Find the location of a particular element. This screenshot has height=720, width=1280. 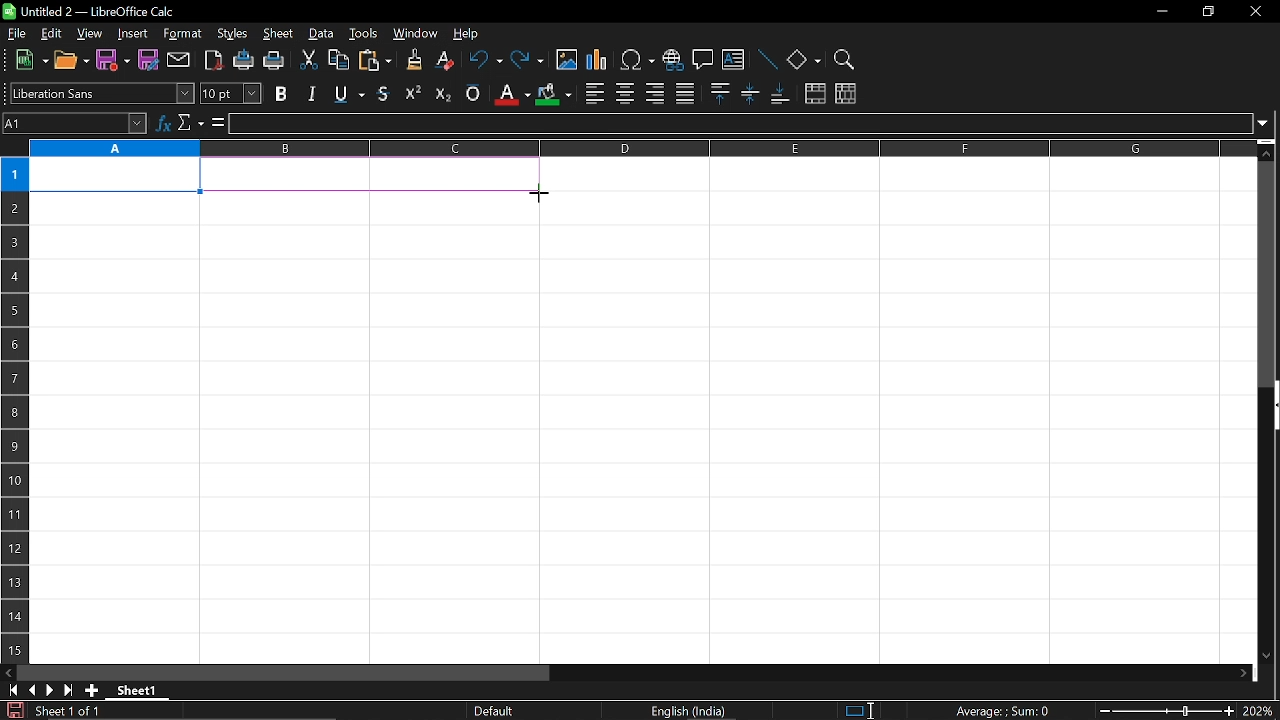

Untitled 2 - LibreOffice Calc is located at coordinates (90, 11).